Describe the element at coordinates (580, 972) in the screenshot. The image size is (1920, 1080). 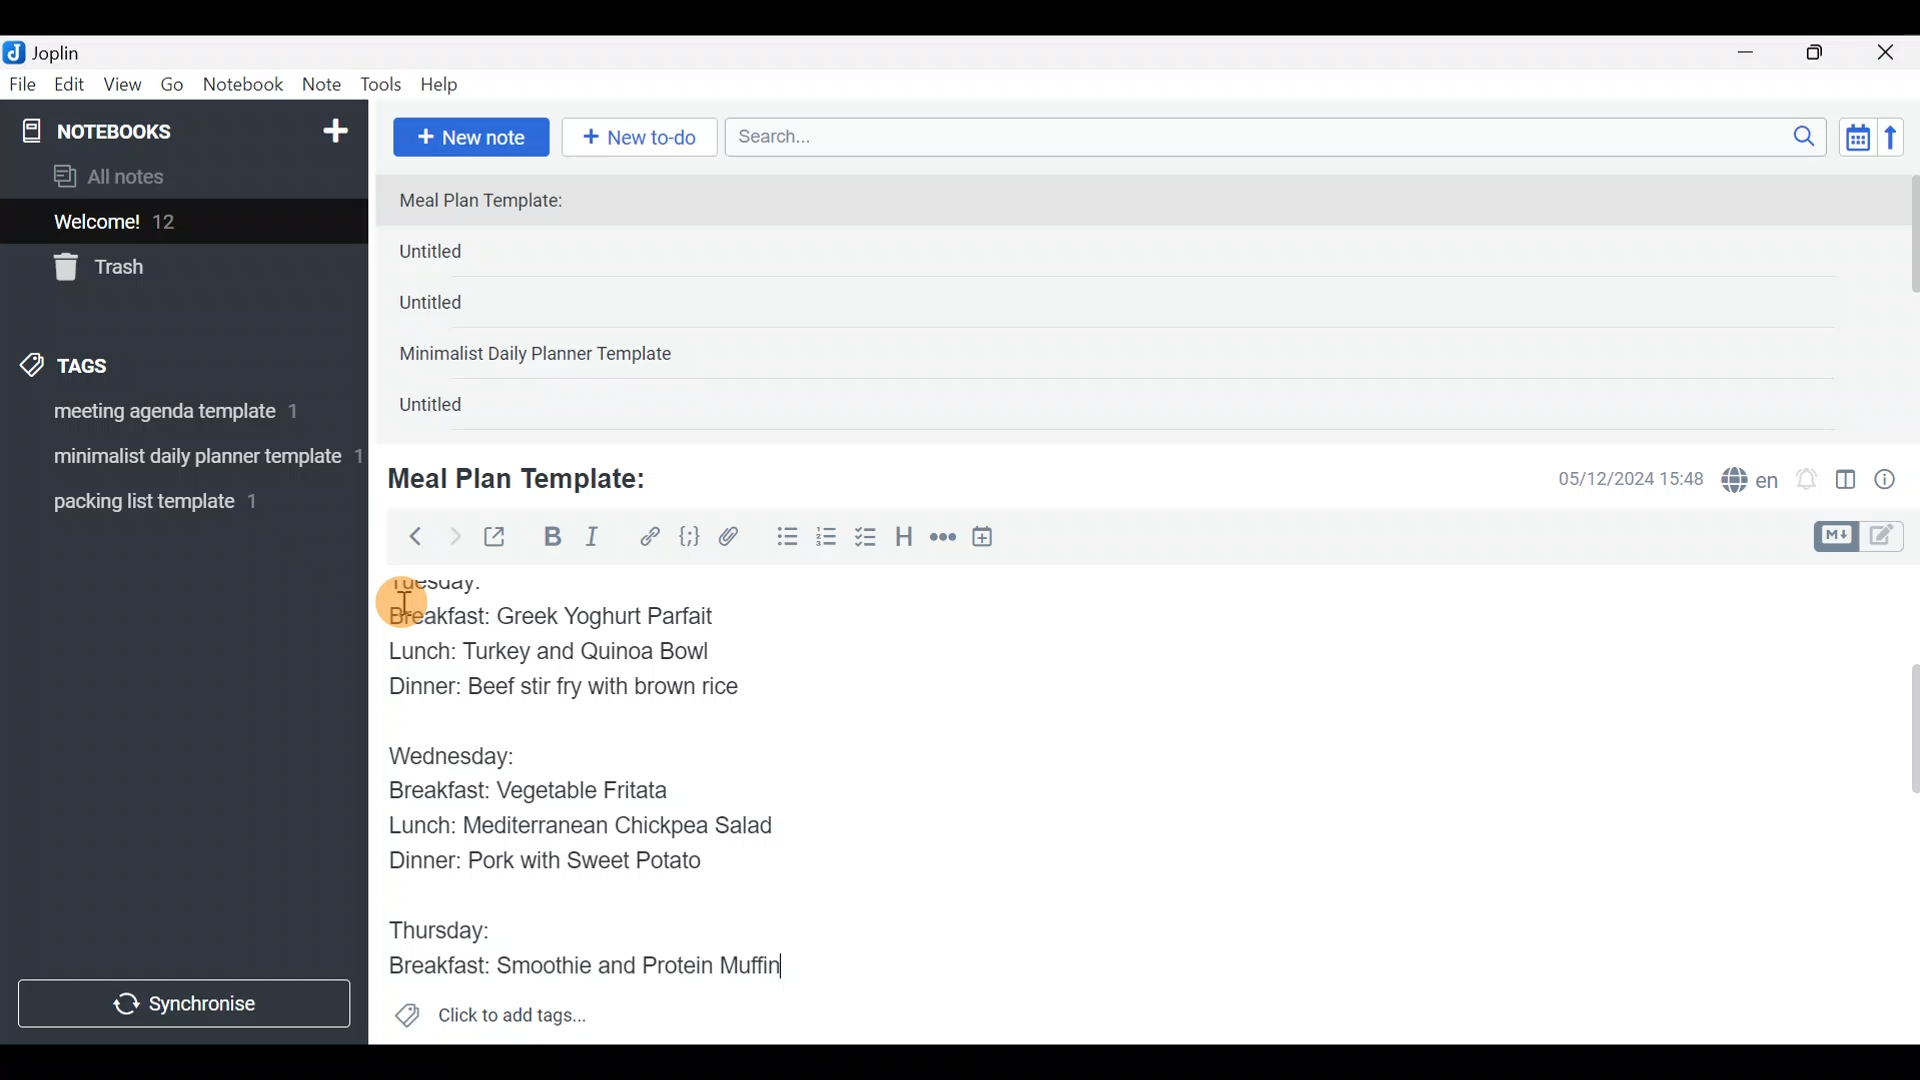
I see `Breakfast: Smoothie and Protein Muffin` at that location.